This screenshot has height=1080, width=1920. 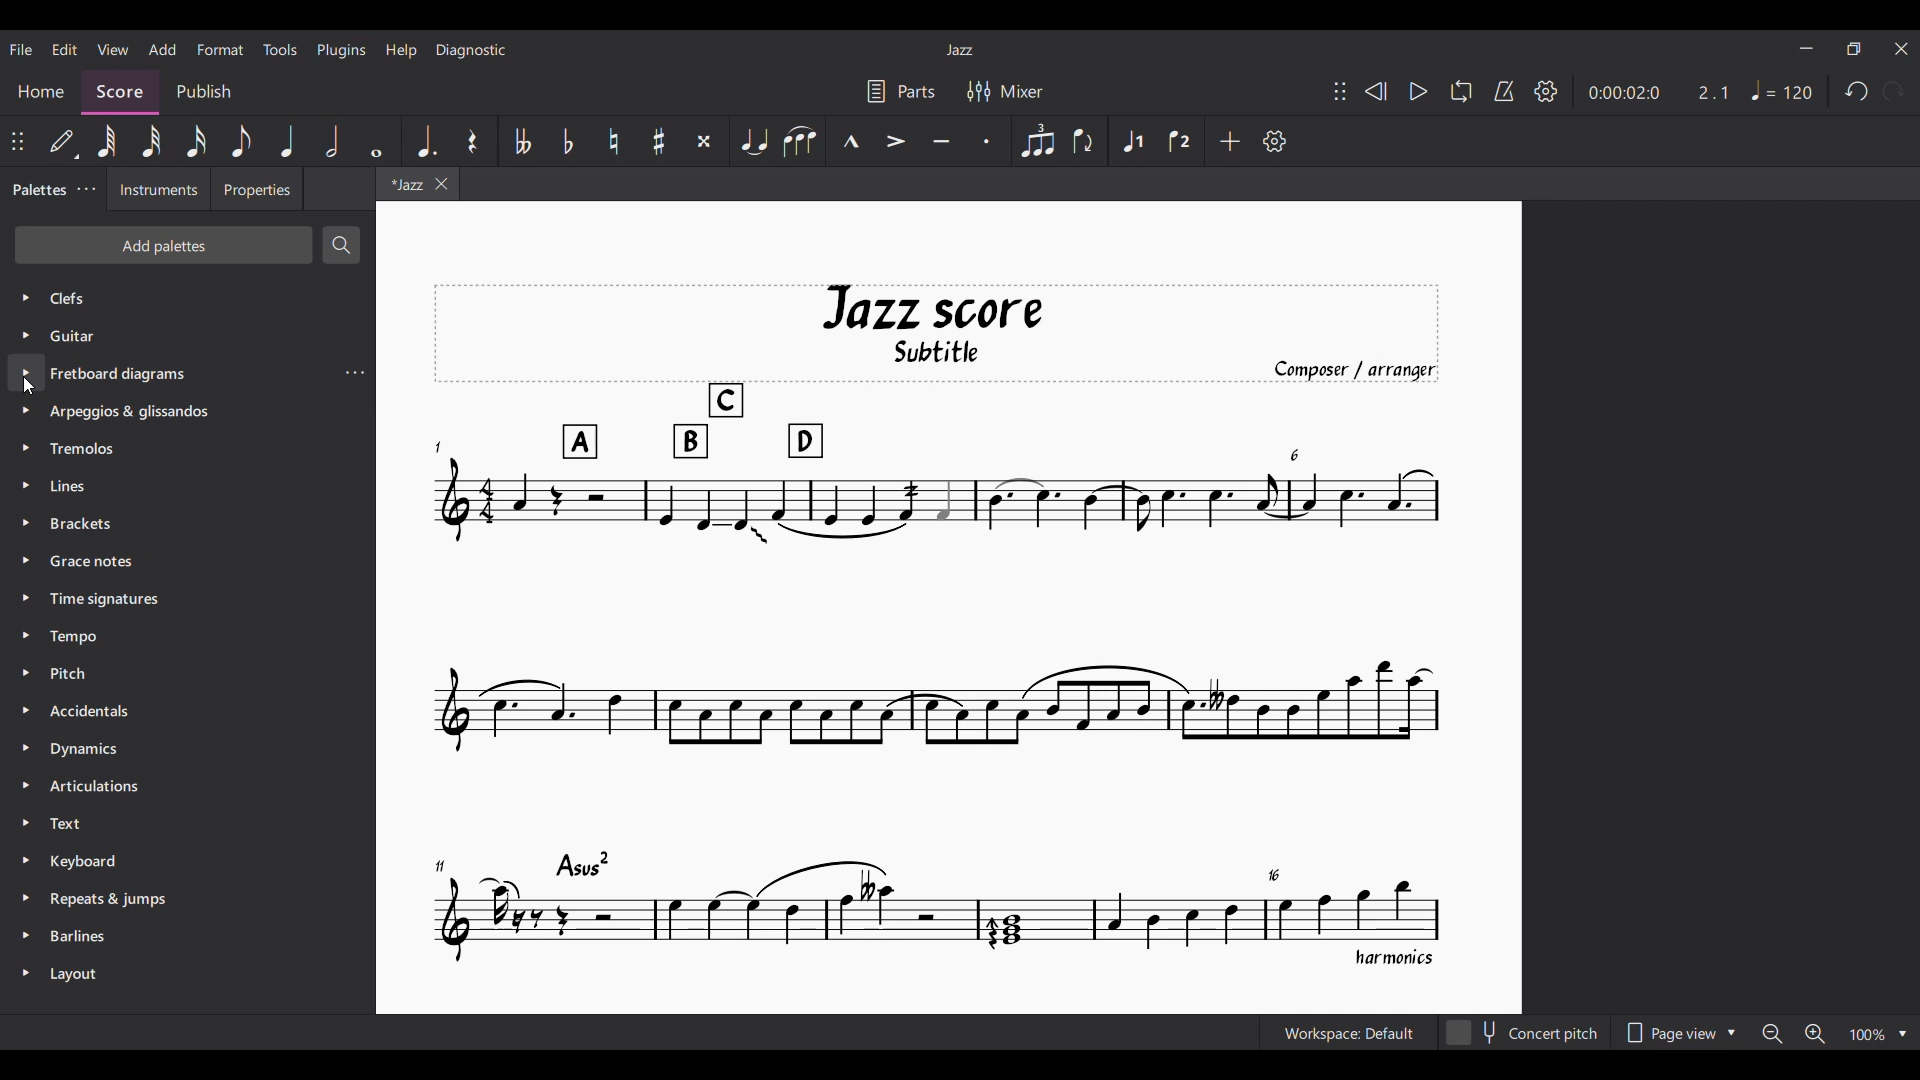 What do you see at coordinates (404, 183) in the screenshot?
I see `Current tab` at bounding box center [404, 183].